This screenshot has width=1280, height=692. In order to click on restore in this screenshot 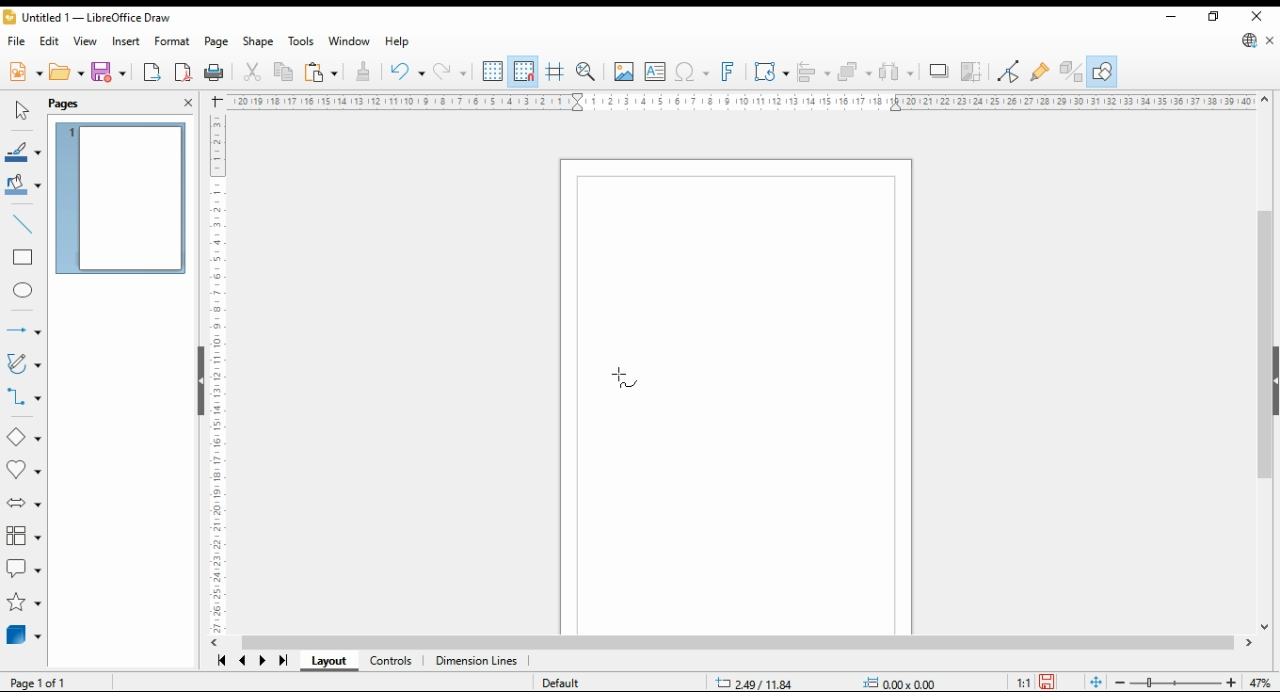, I will do `click(1213, 17)`.